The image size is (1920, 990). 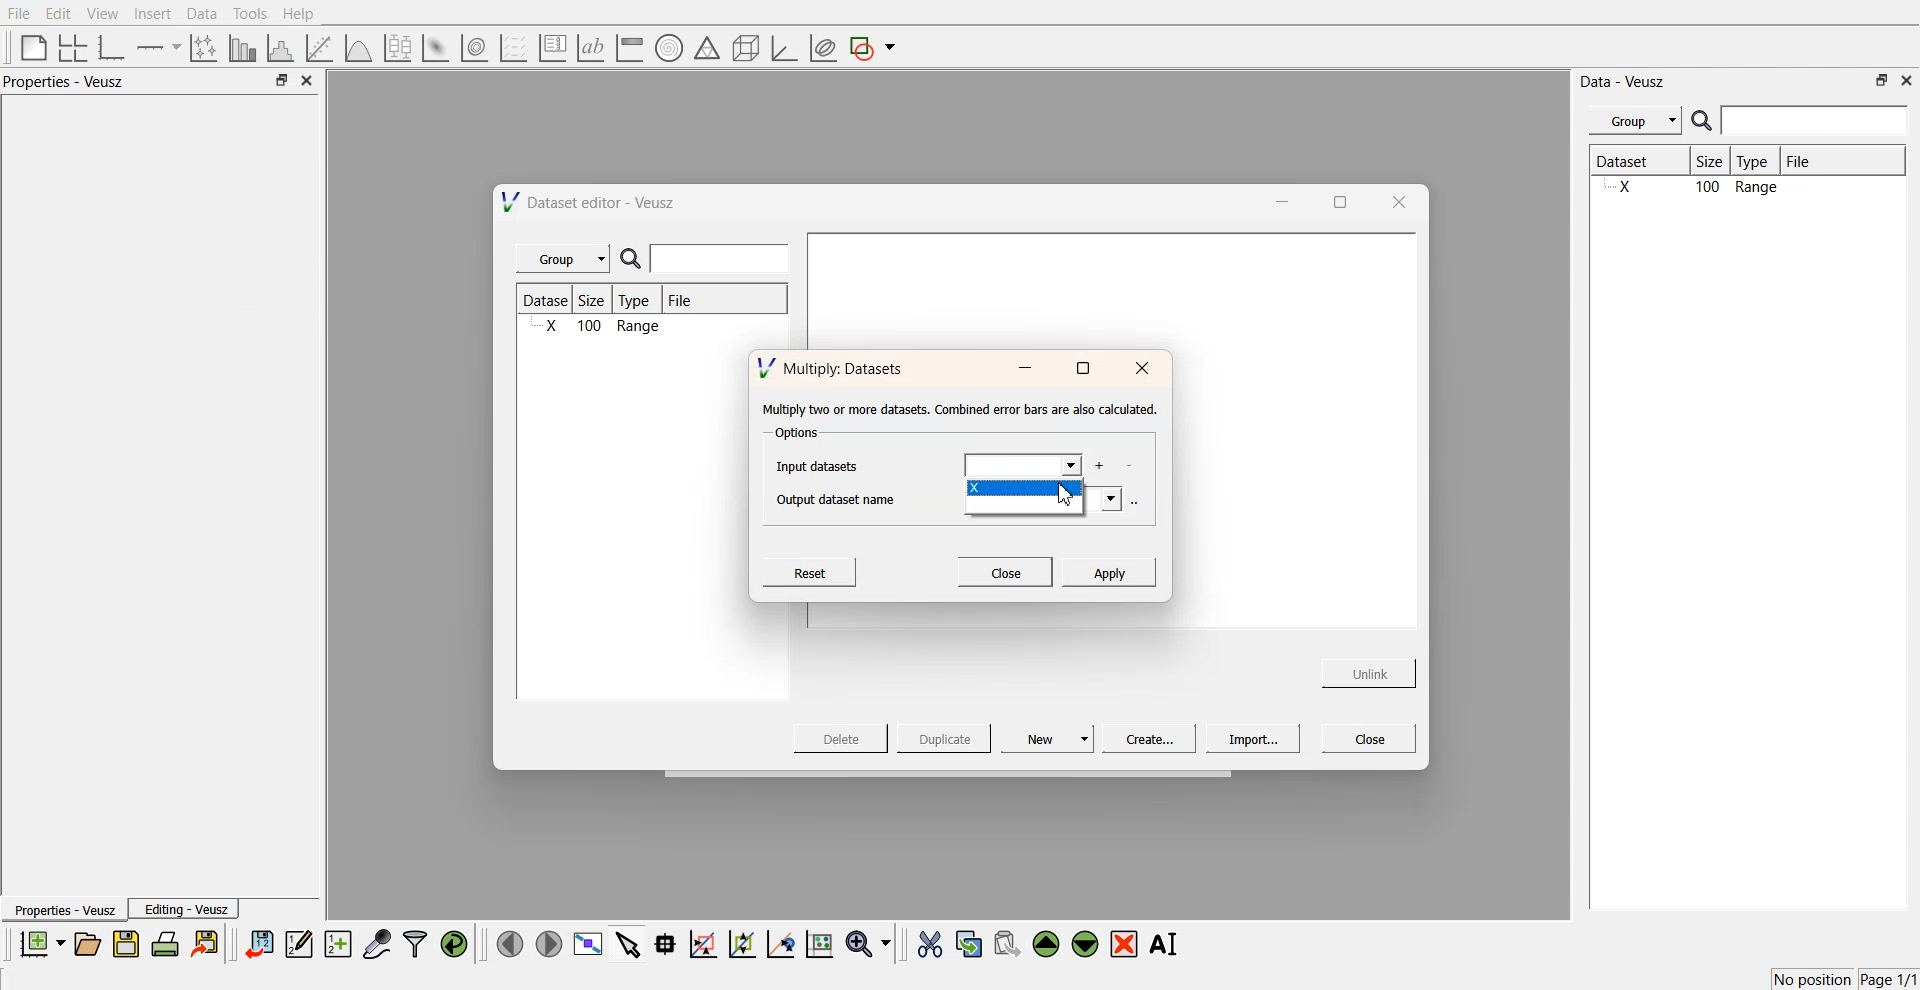 I want to click on add more, so click(x=1102, y=465).